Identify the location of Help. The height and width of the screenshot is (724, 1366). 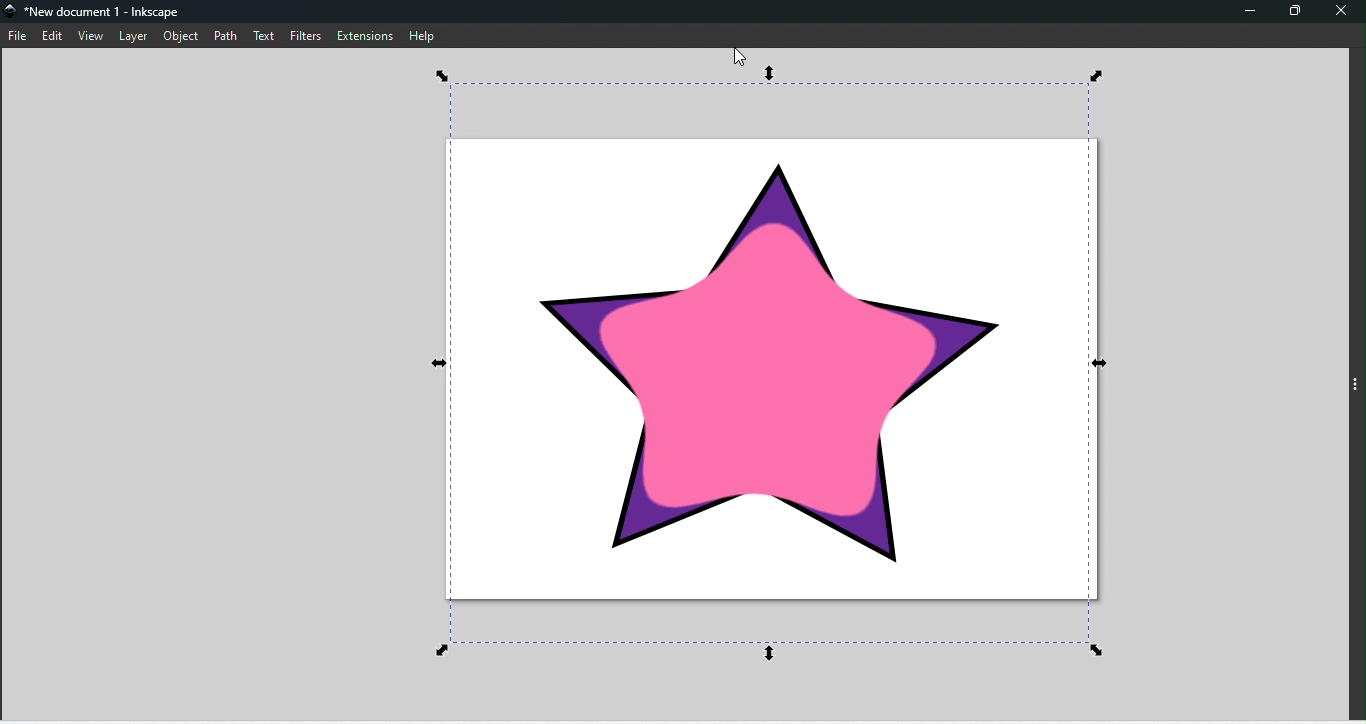
(424, 34).